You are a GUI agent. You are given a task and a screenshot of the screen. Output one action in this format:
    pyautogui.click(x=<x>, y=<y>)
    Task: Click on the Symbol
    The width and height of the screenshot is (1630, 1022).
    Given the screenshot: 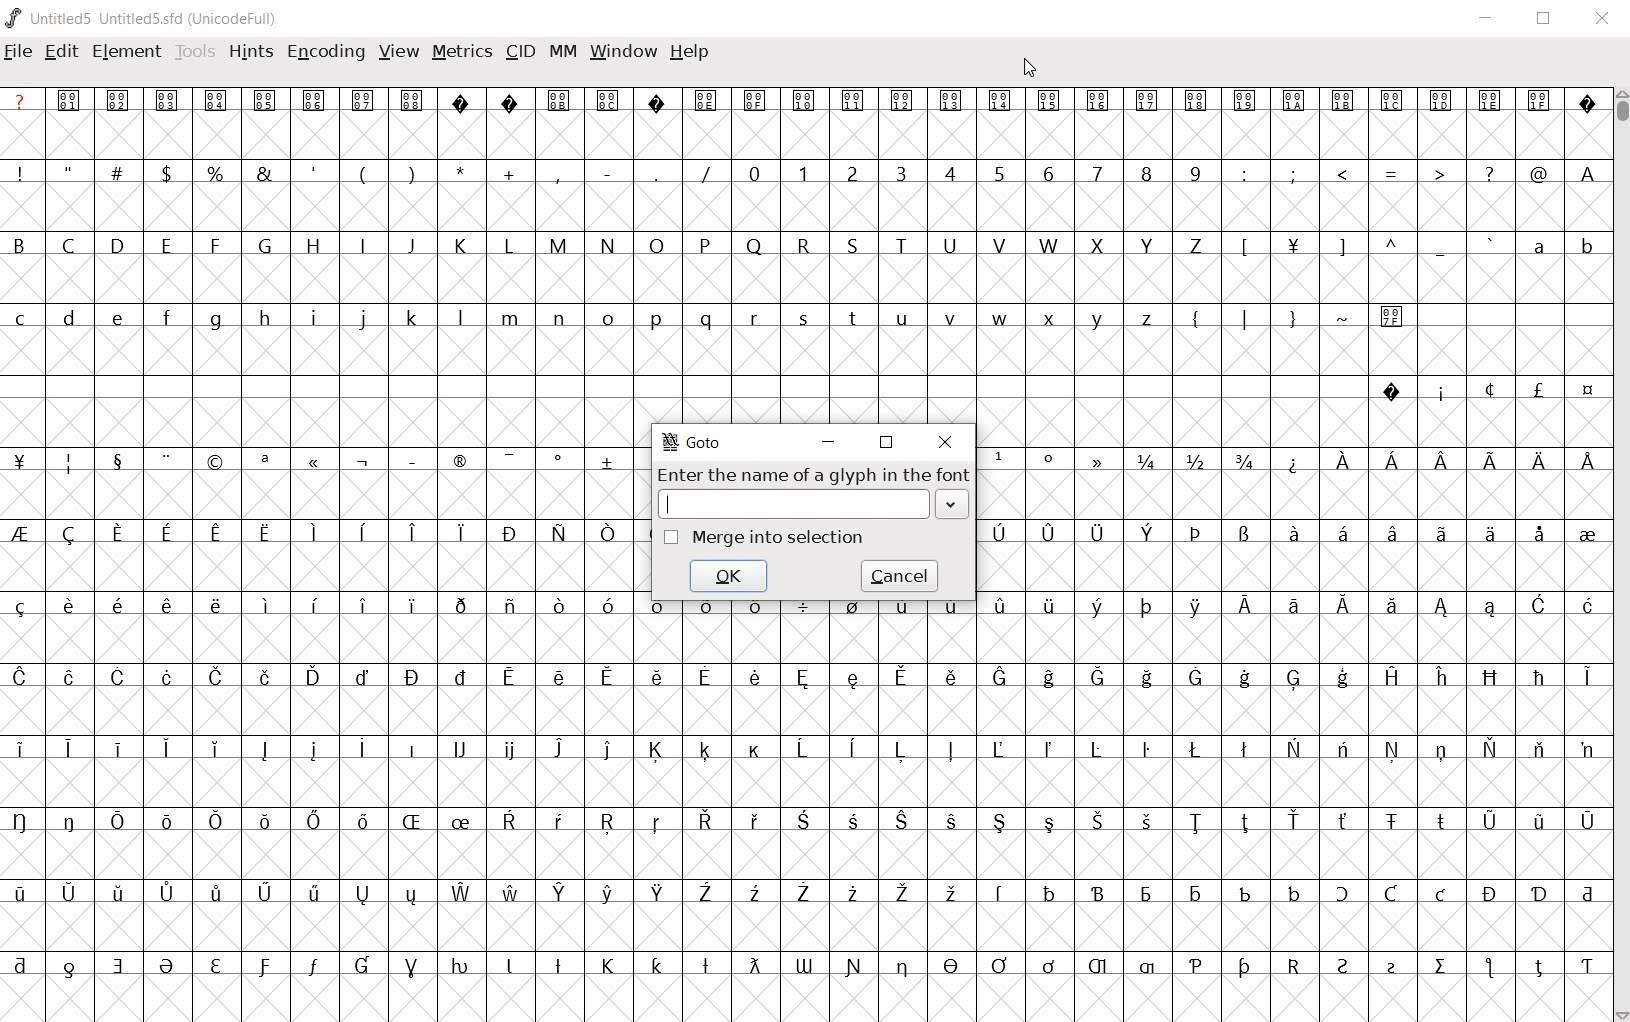 What is the action you would take?
    pyautogui.click(x=1049, y=461)
    